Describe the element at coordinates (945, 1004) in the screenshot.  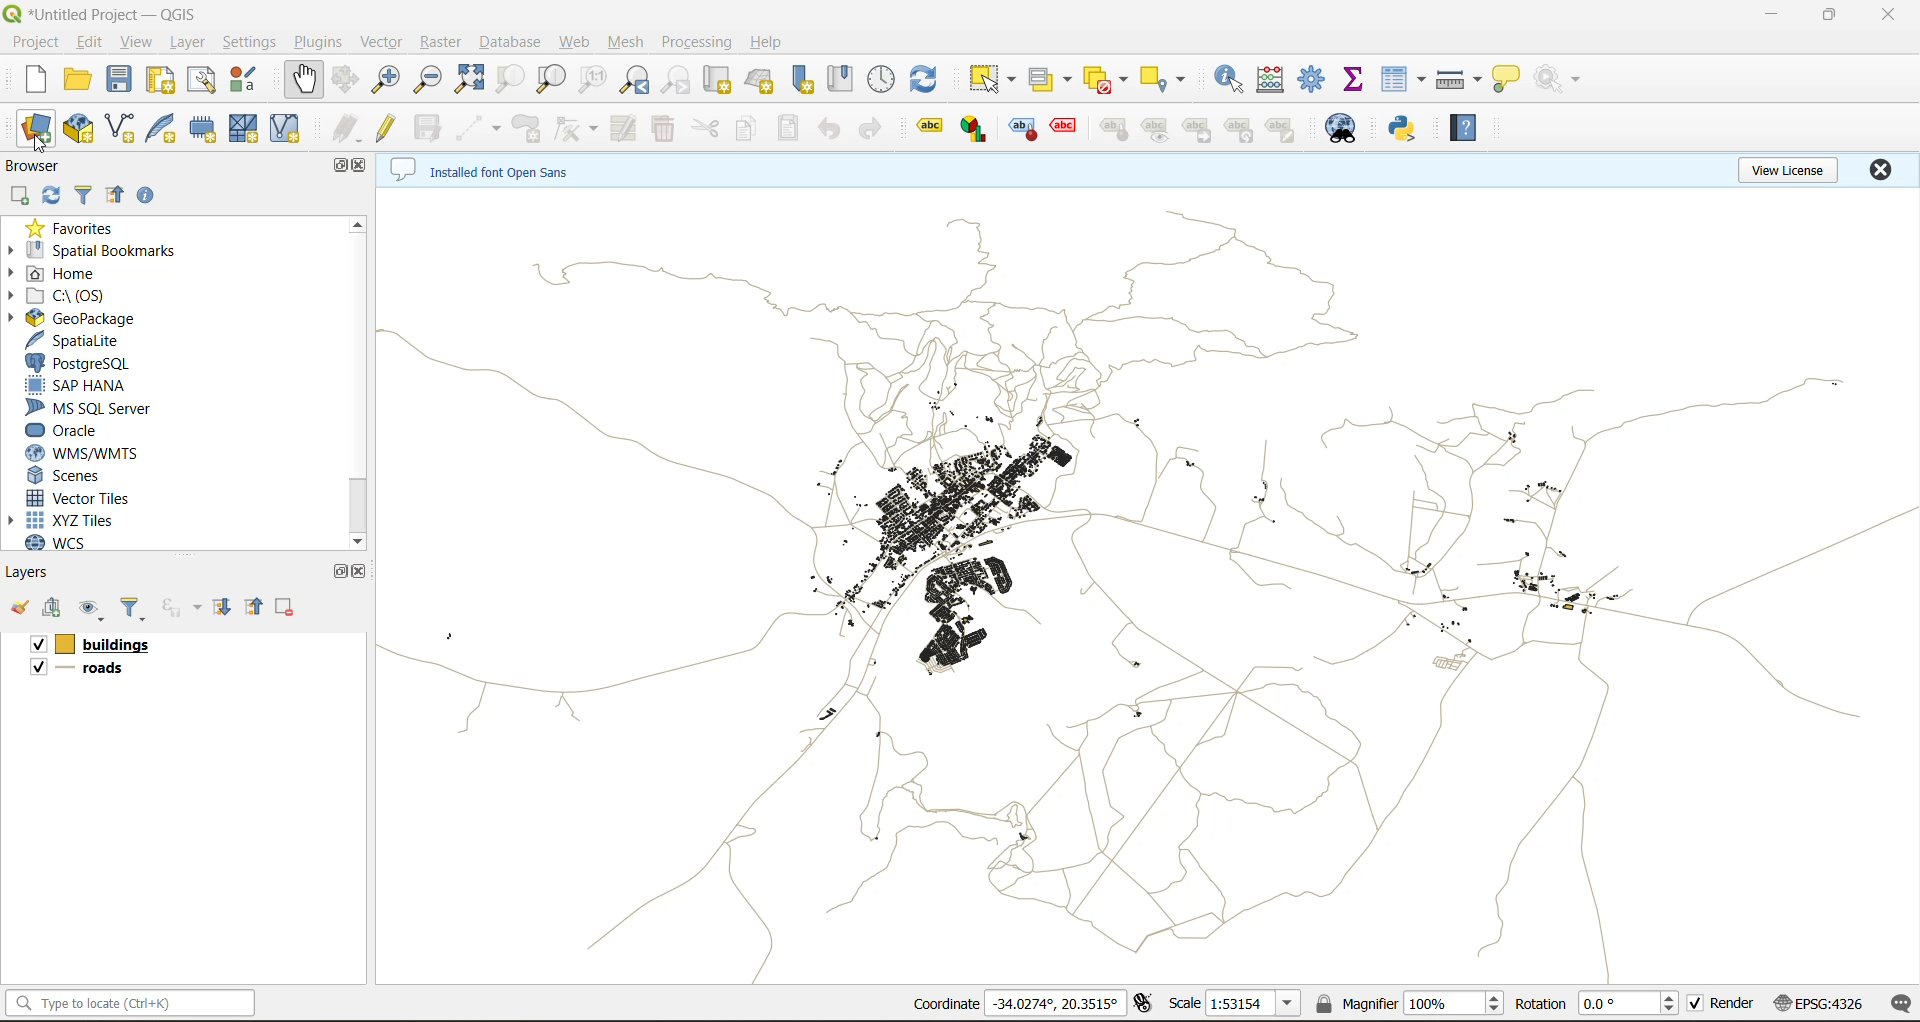
I see `coordinates` at that location.